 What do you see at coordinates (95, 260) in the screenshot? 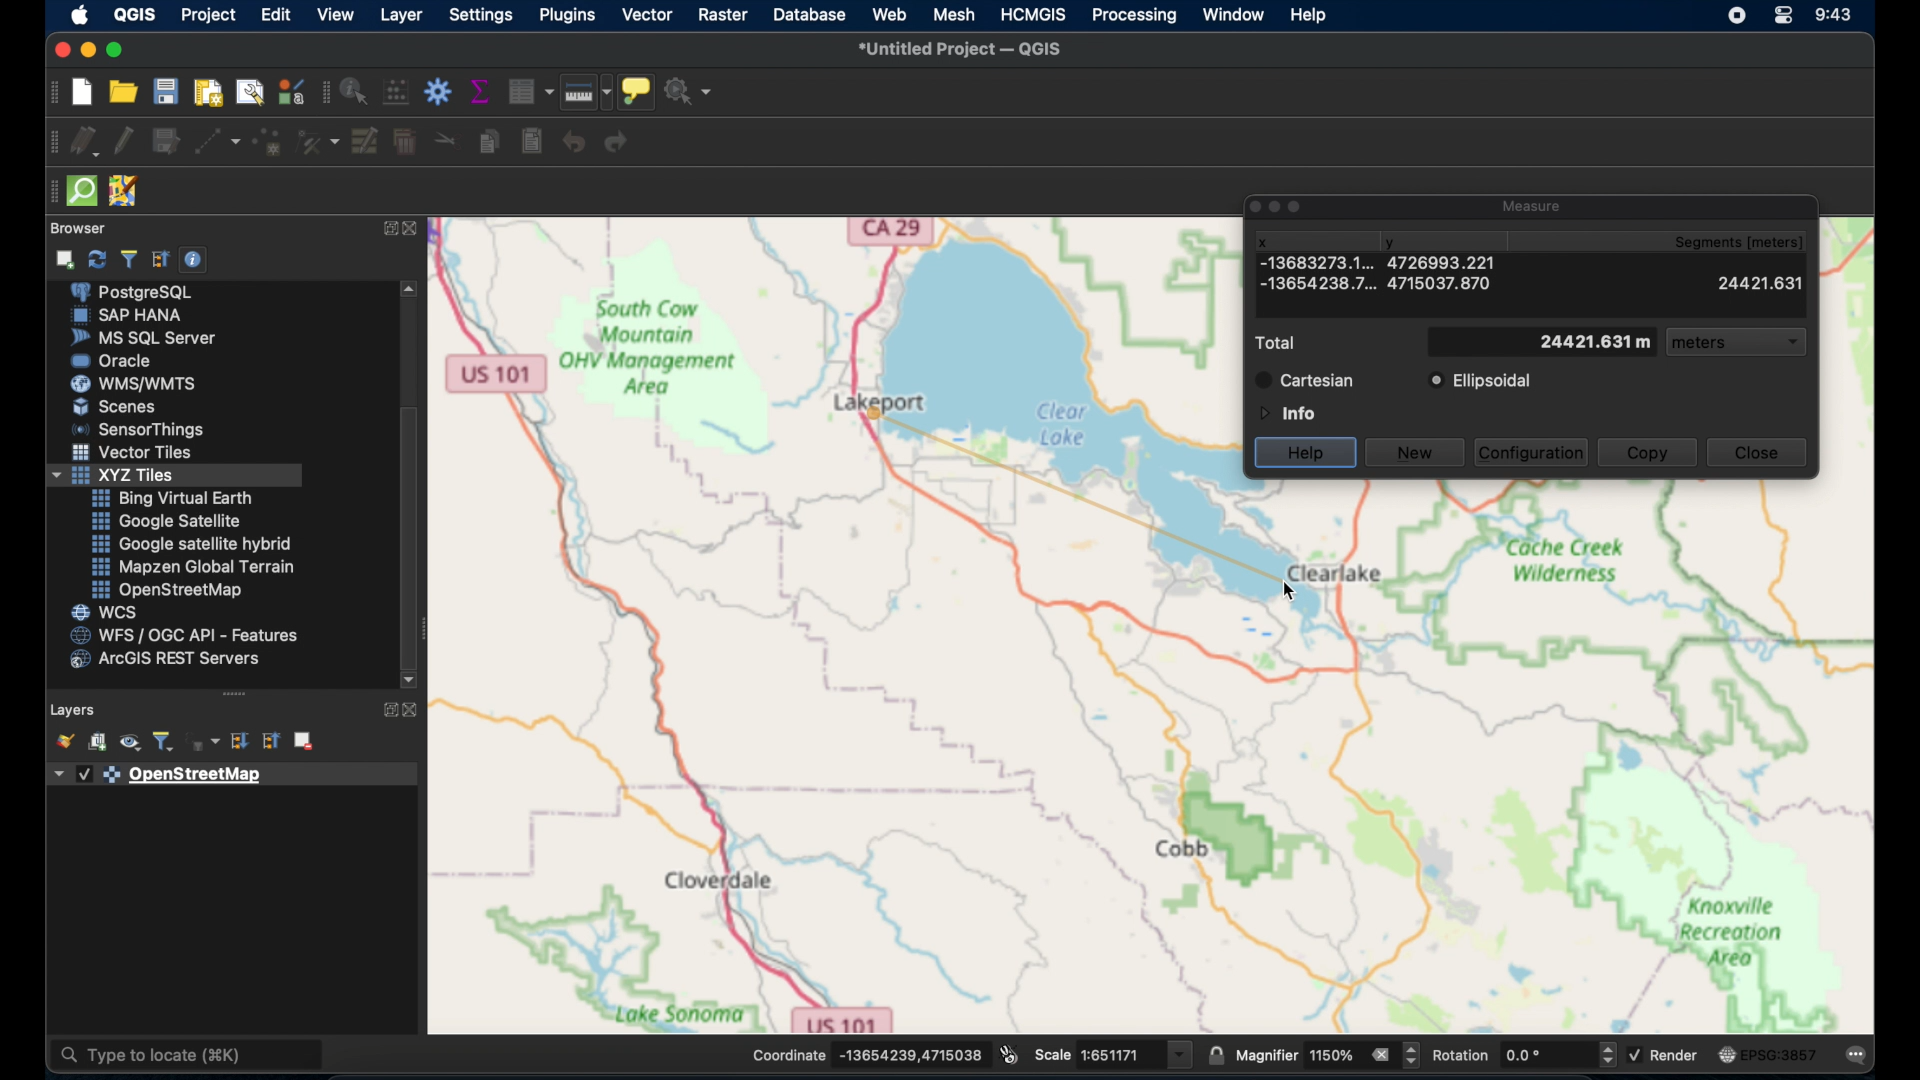
I see `refresh` at bounding box center [95, 260].